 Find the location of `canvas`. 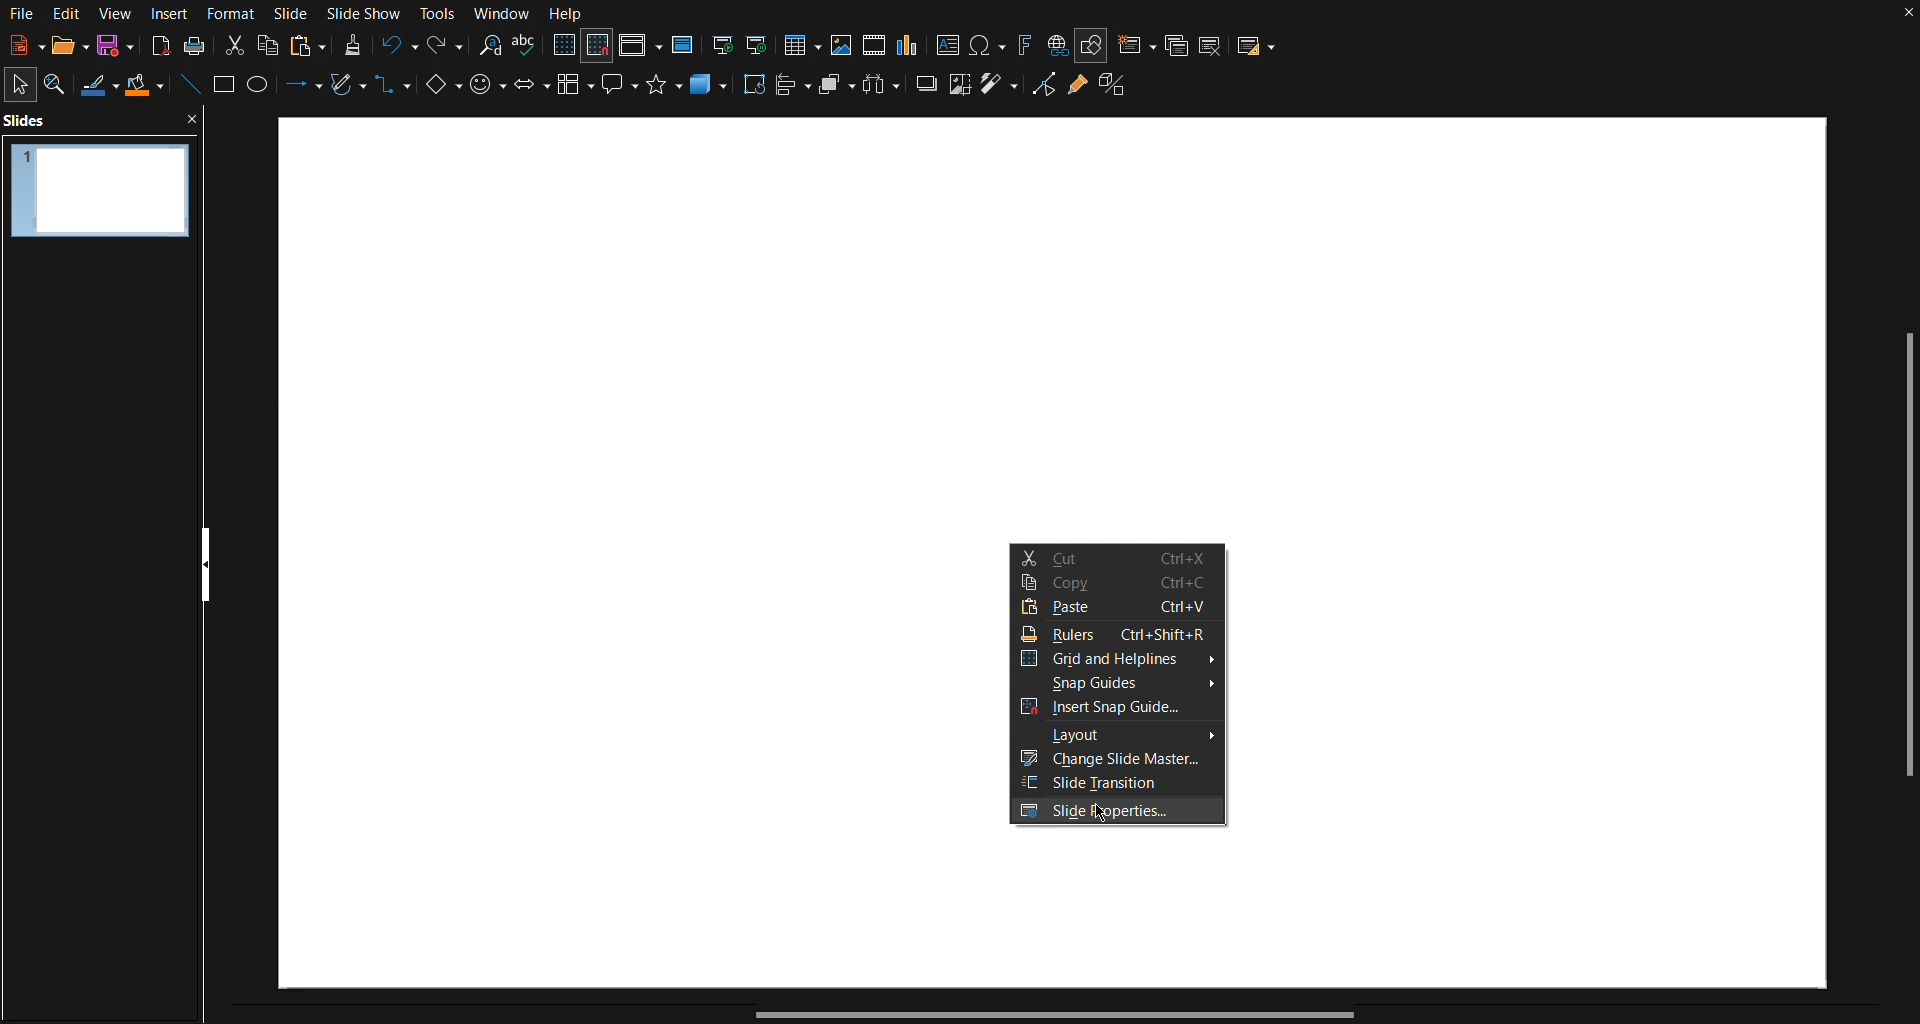

canvas is located at coordinates (1053, 329).